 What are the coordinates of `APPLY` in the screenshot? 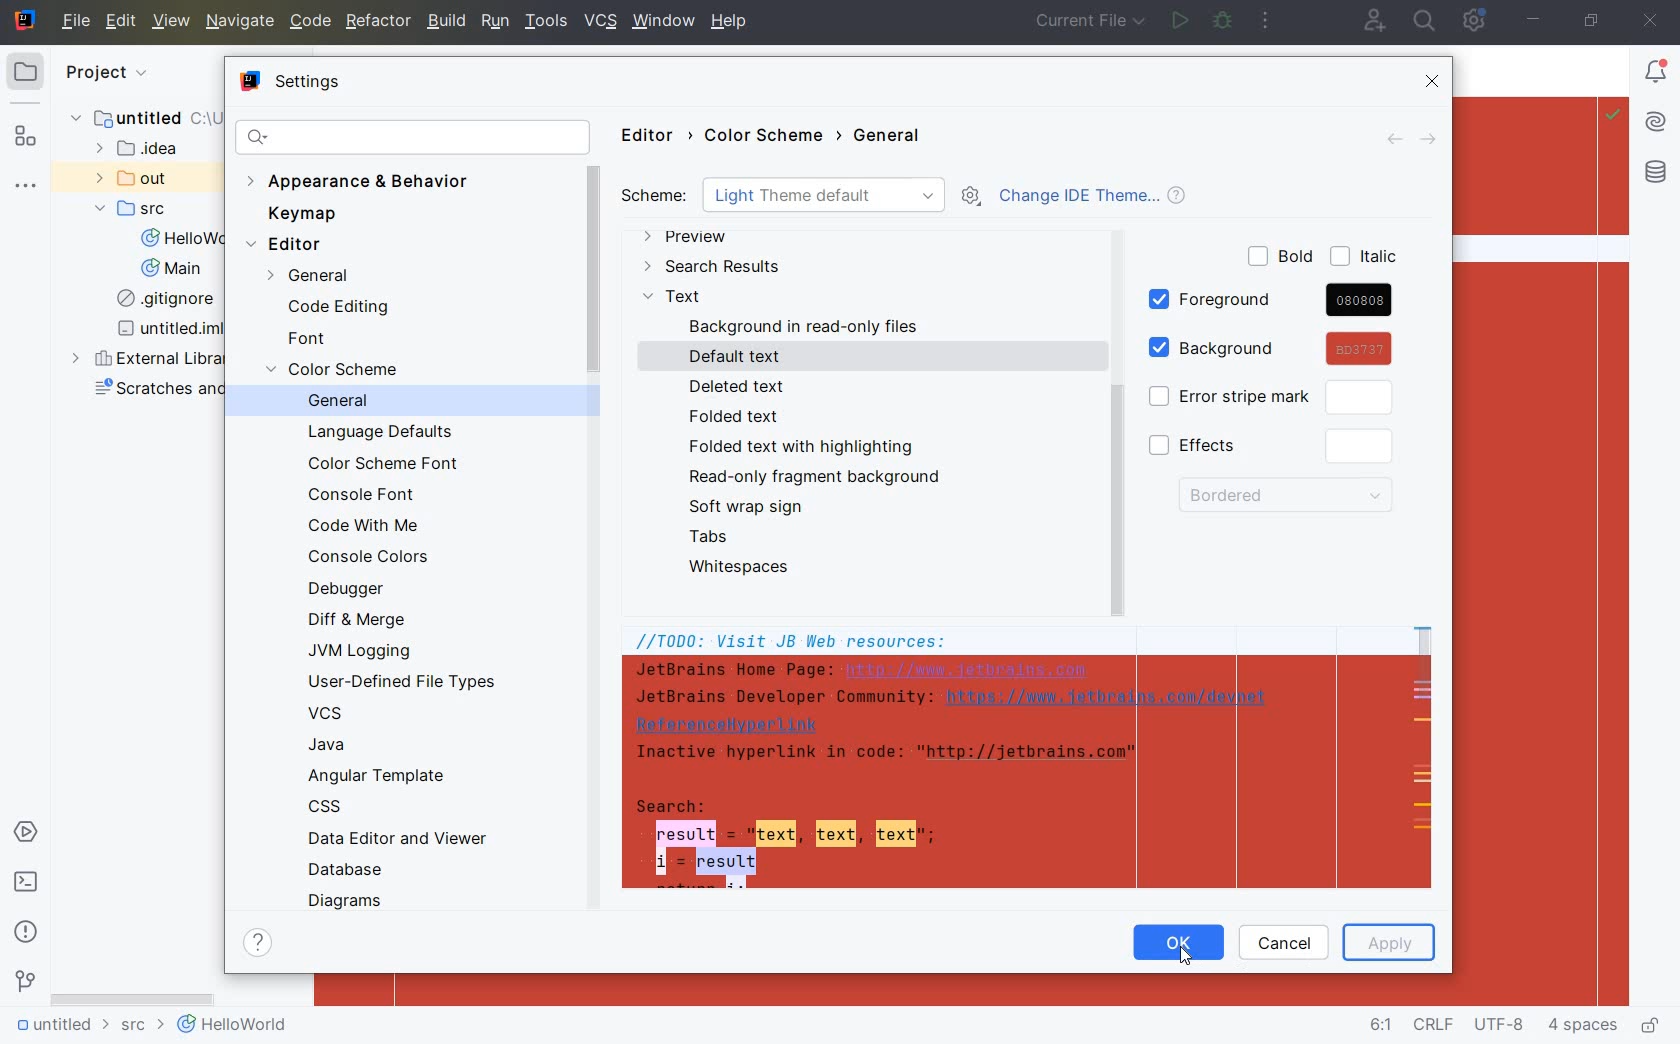 It's located at (1396, 943).